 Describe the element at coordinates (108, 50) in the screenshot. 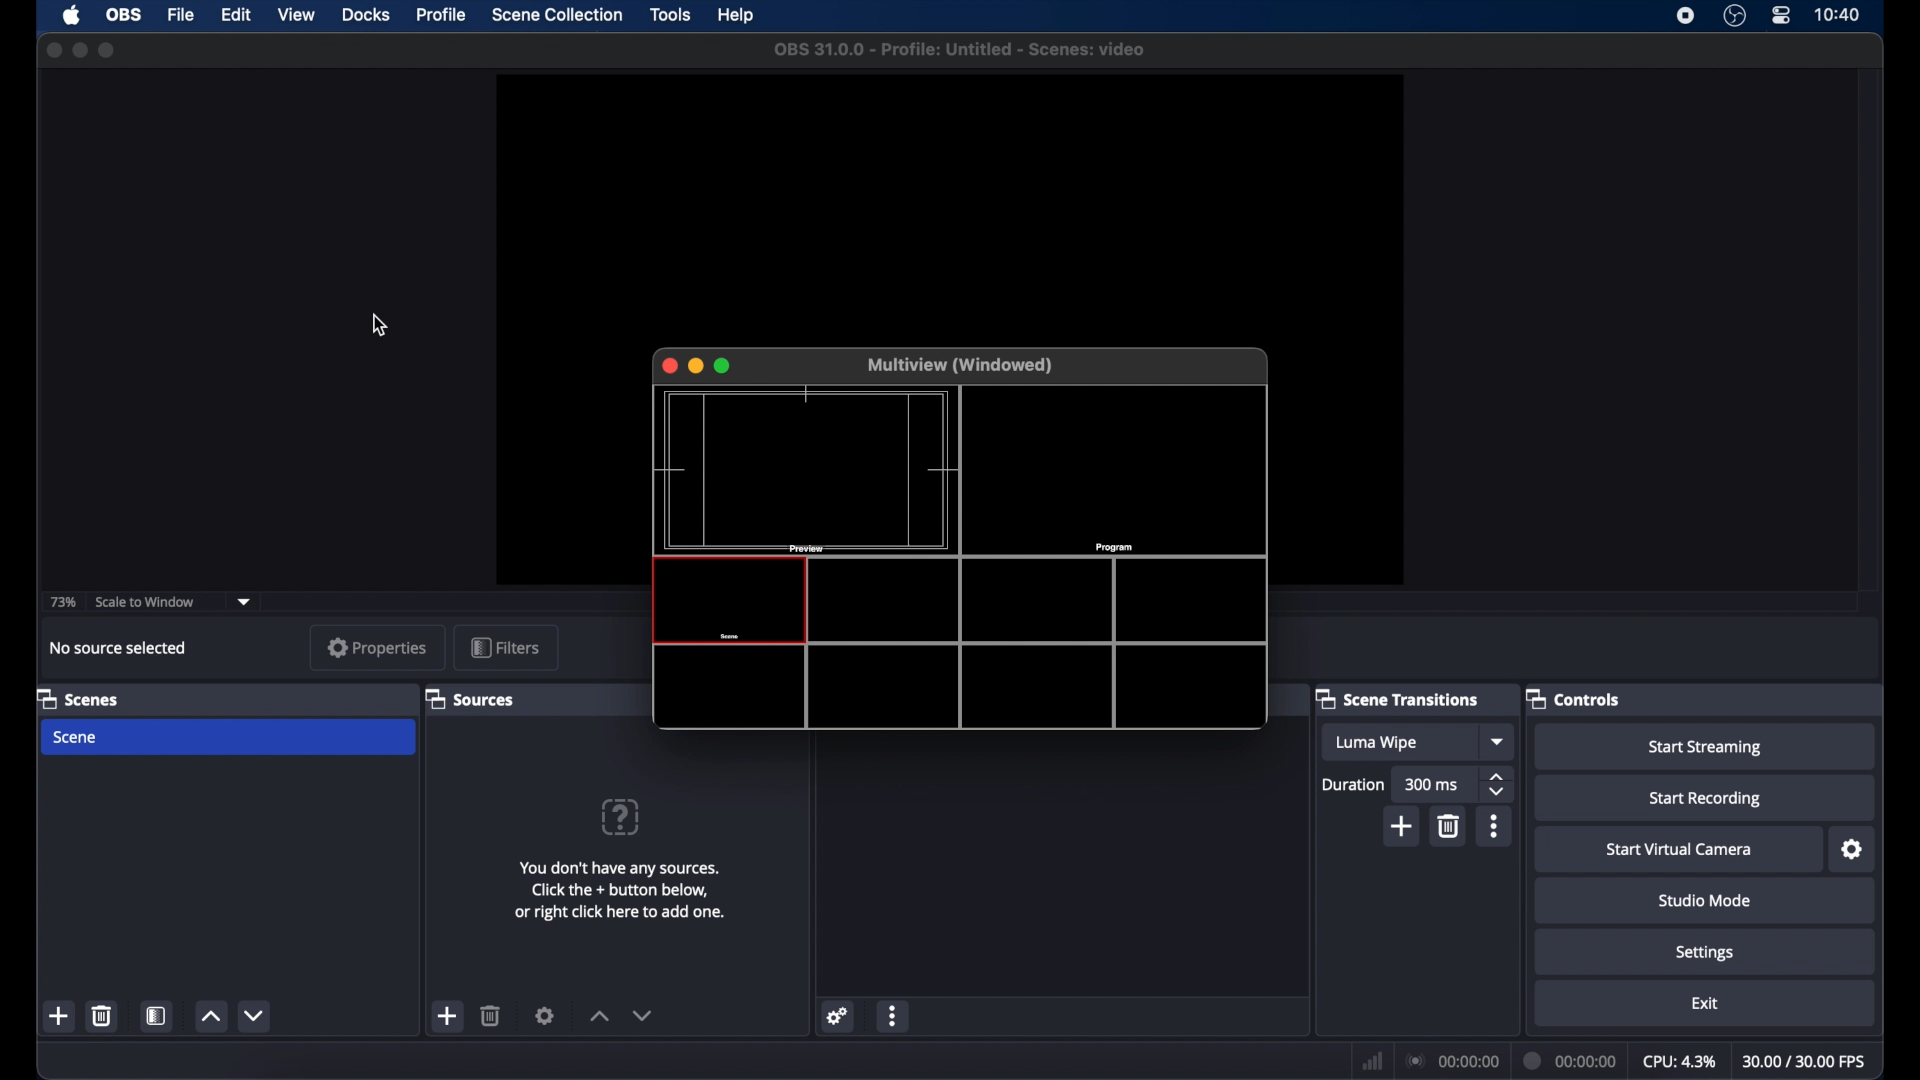

I see `maximize` at that location.